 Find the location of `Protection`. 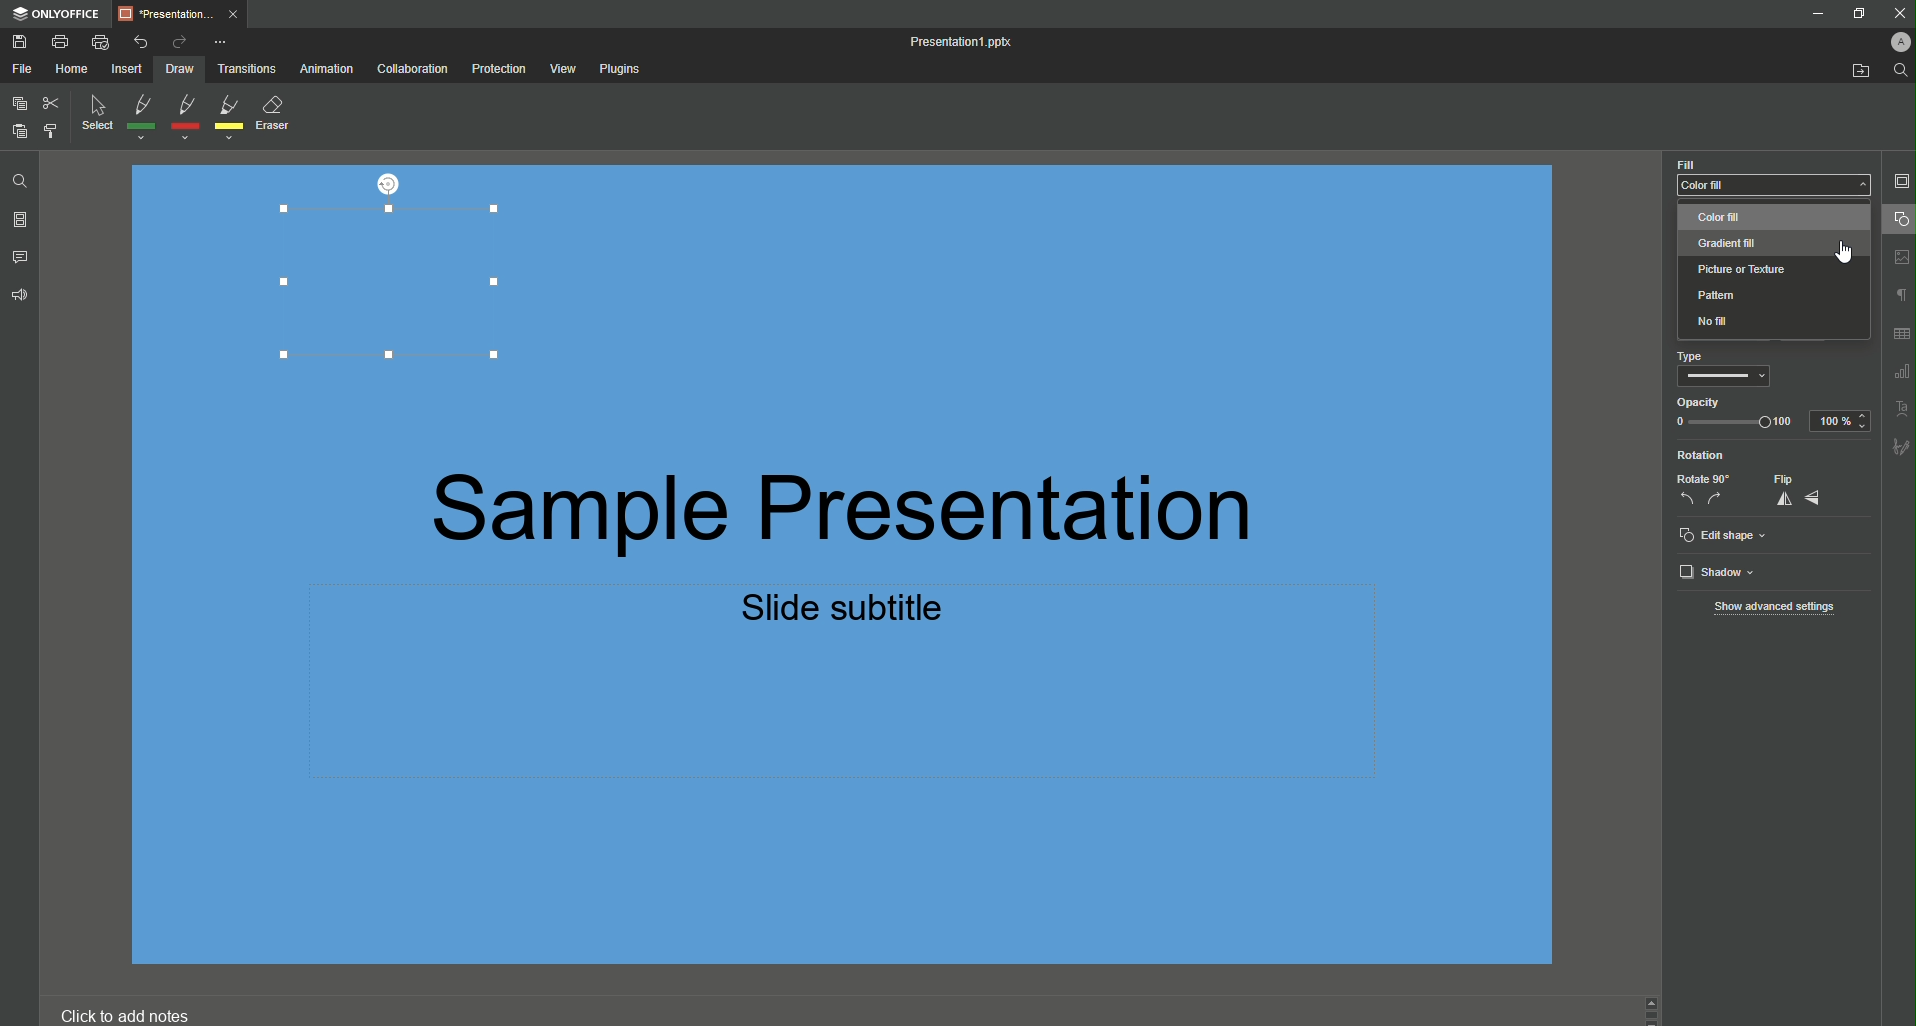

Protection is located at coordinates (495, 70).